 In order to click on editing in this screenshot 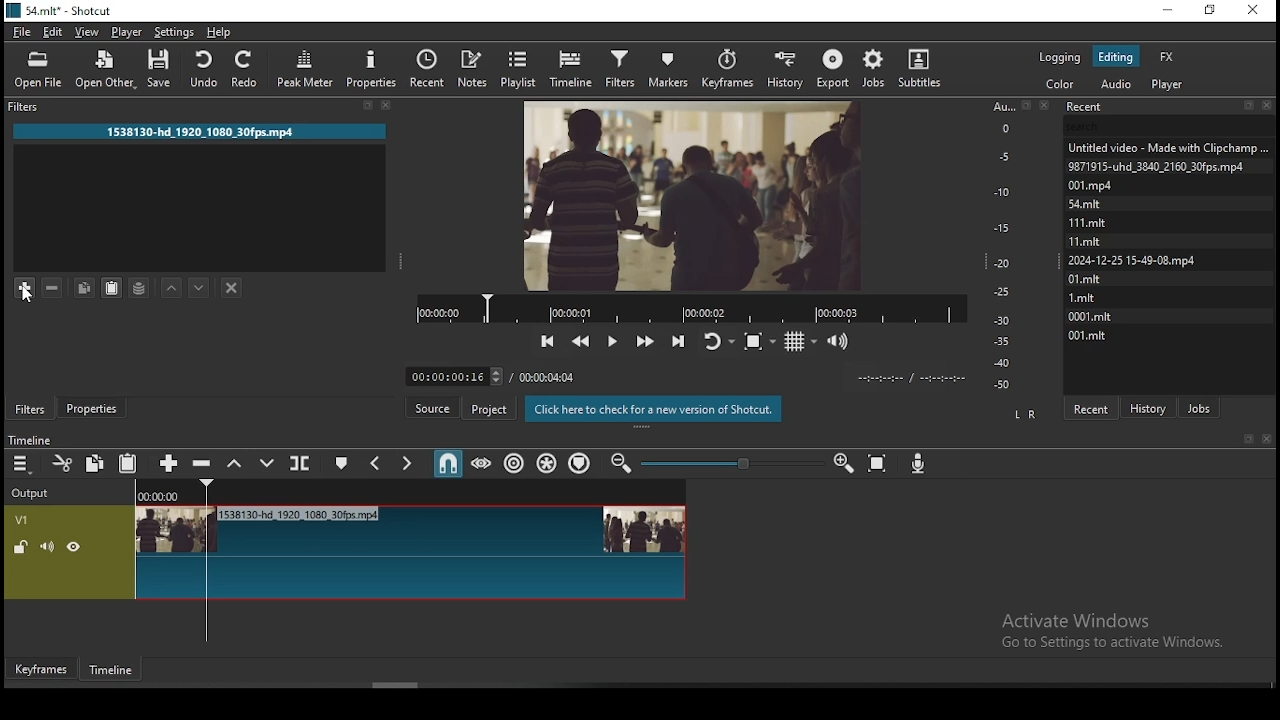, I will do `click(1115, 56)`.